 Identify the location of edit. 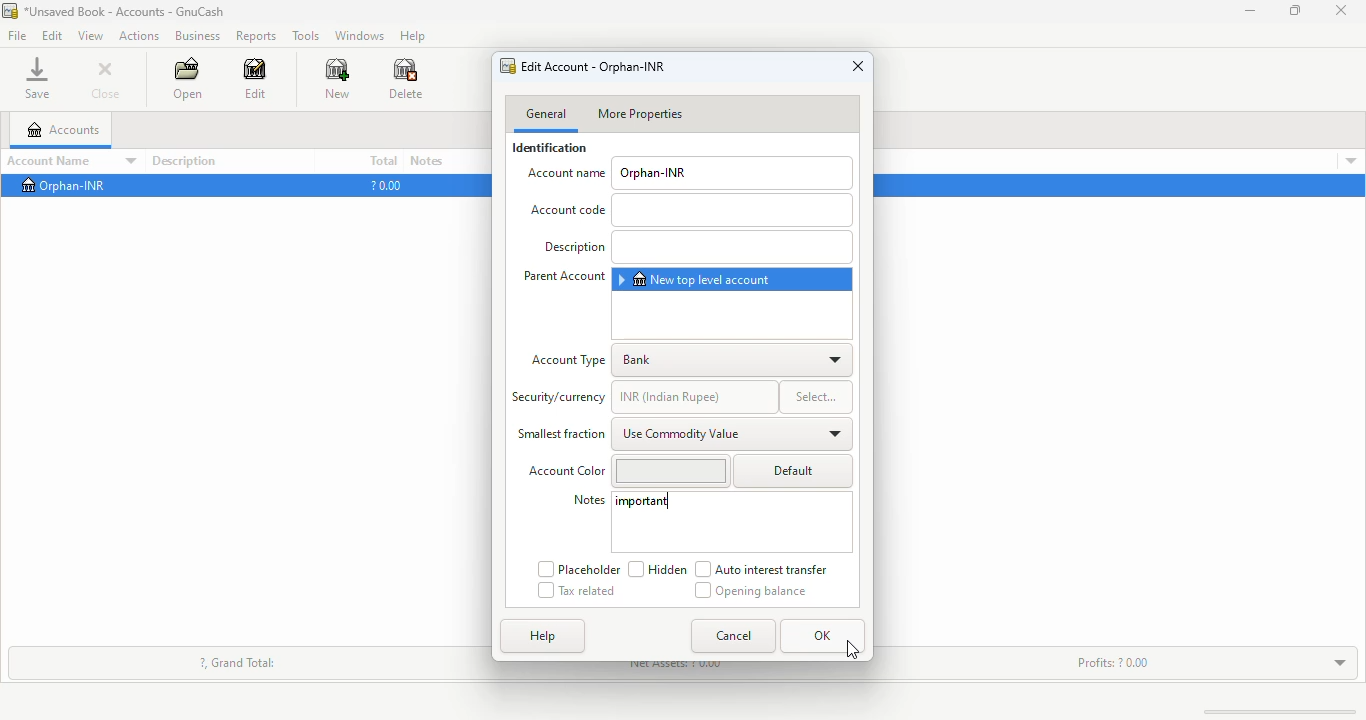
(254, 79).